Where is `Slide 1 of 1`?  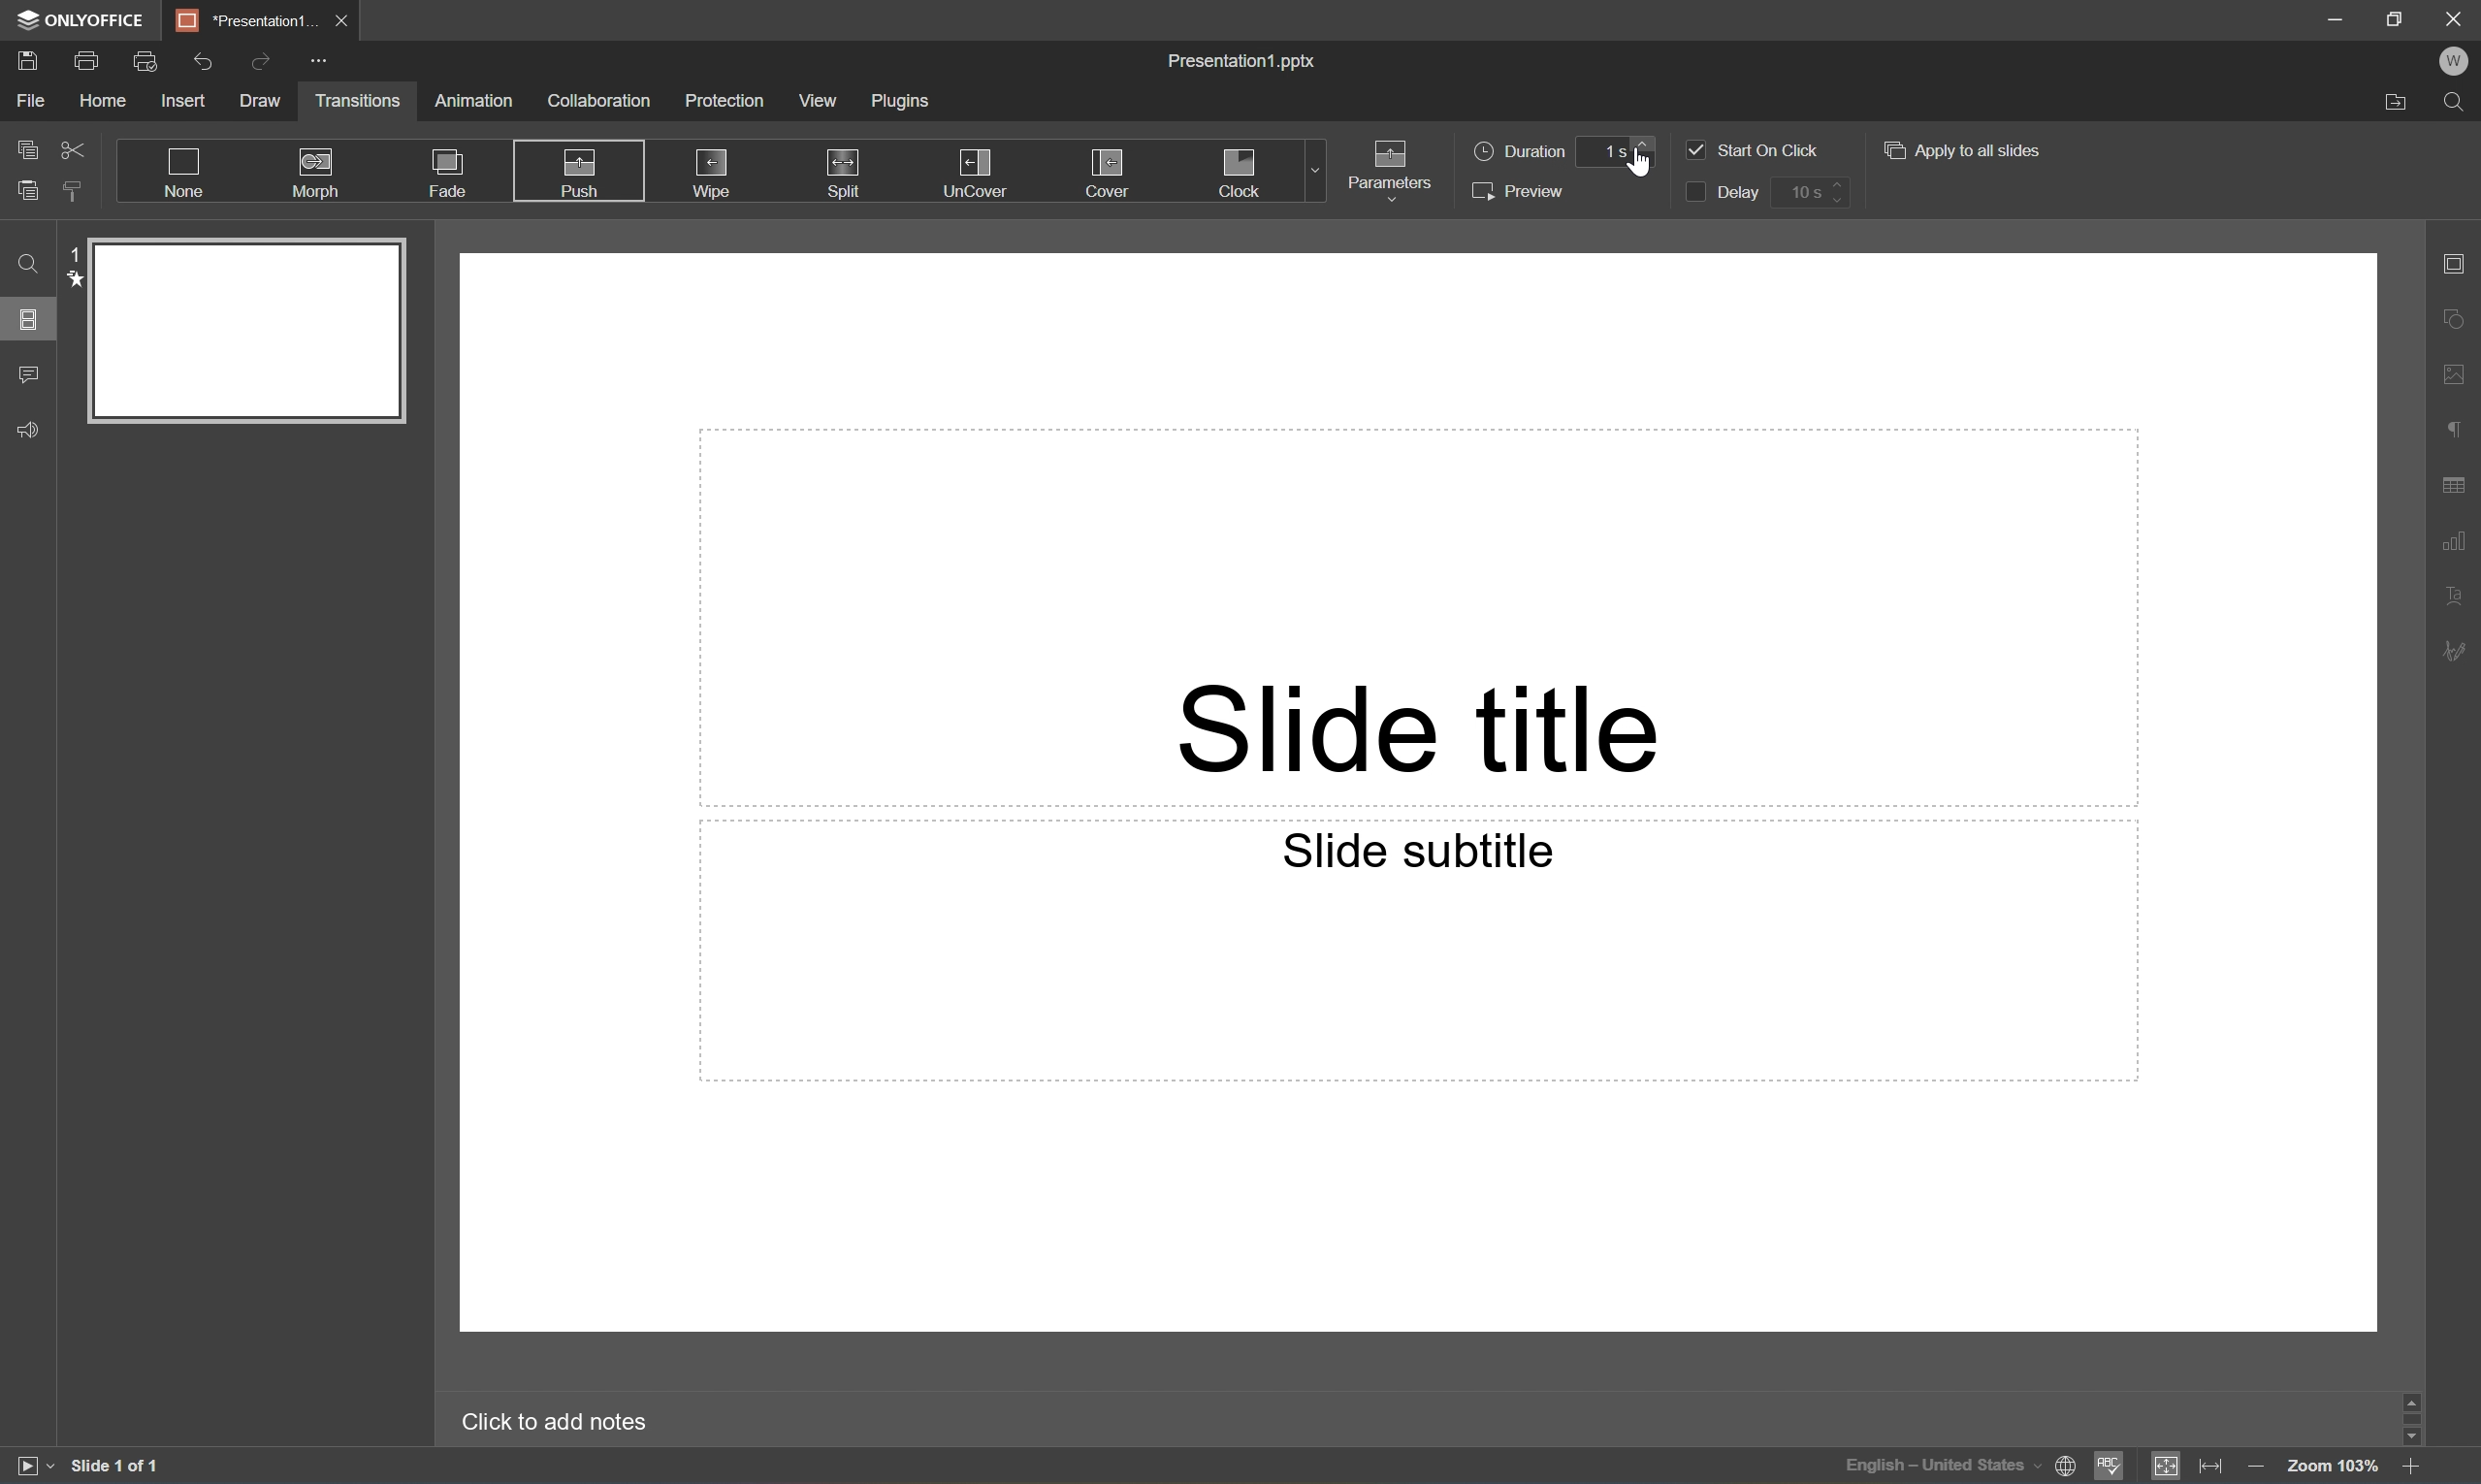 Slide 1 of 1 is located at coordinates (116, 1470).